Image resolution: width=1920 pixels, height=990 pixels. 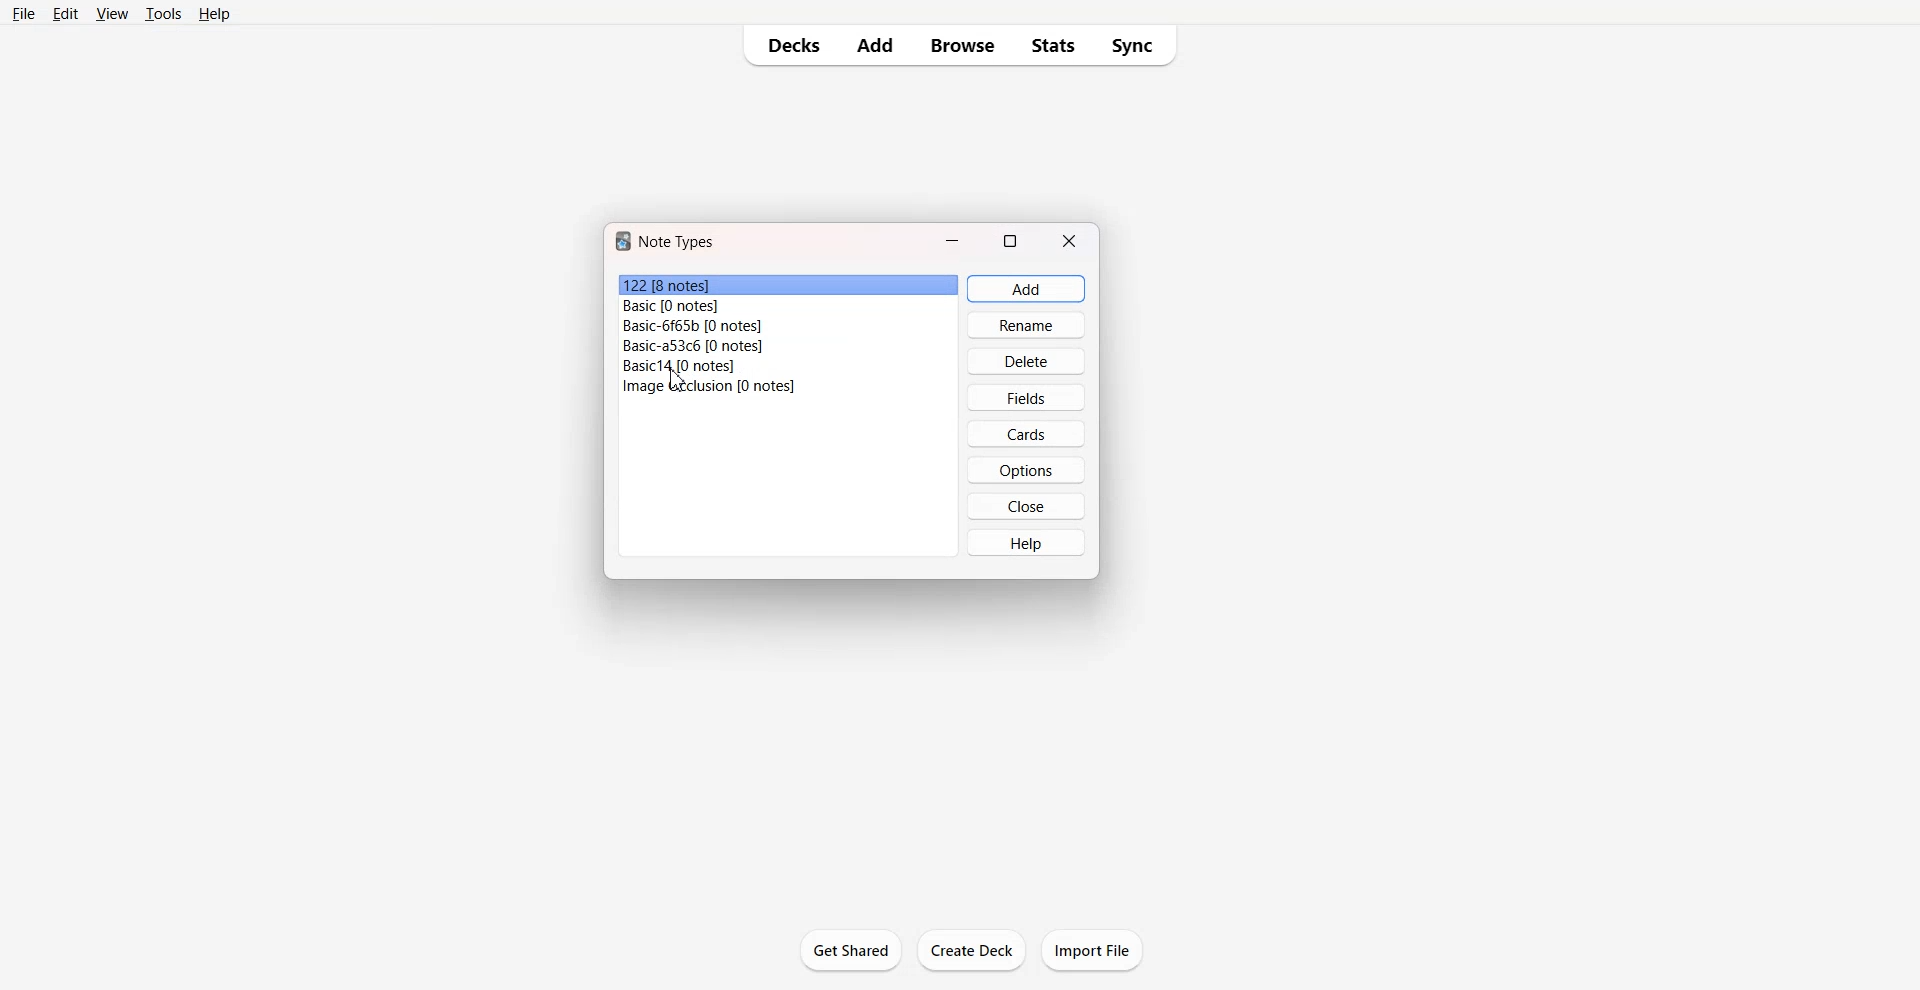 I want to click on Minimize, so click(x=953, y=239).